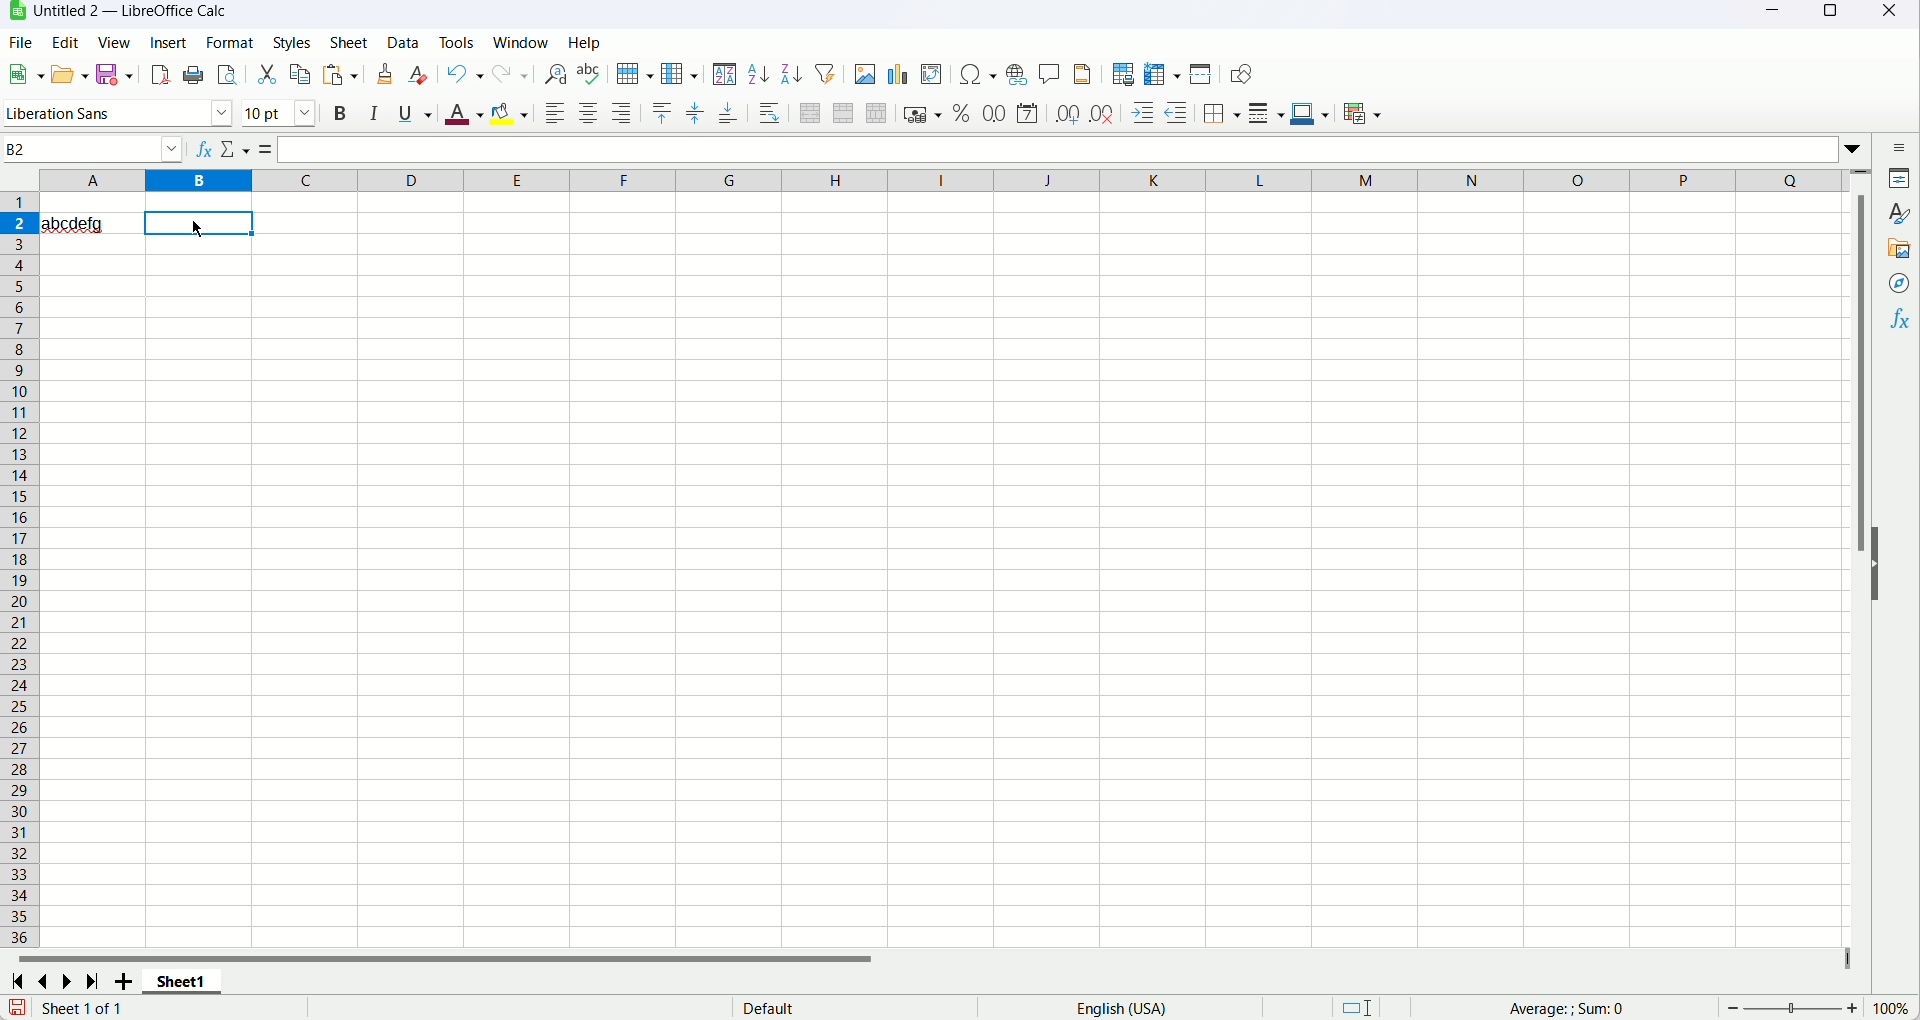  What do you see at coordinates (1892, 12) in the screenshot?
I see `close` at bounding box center [1892, 12].